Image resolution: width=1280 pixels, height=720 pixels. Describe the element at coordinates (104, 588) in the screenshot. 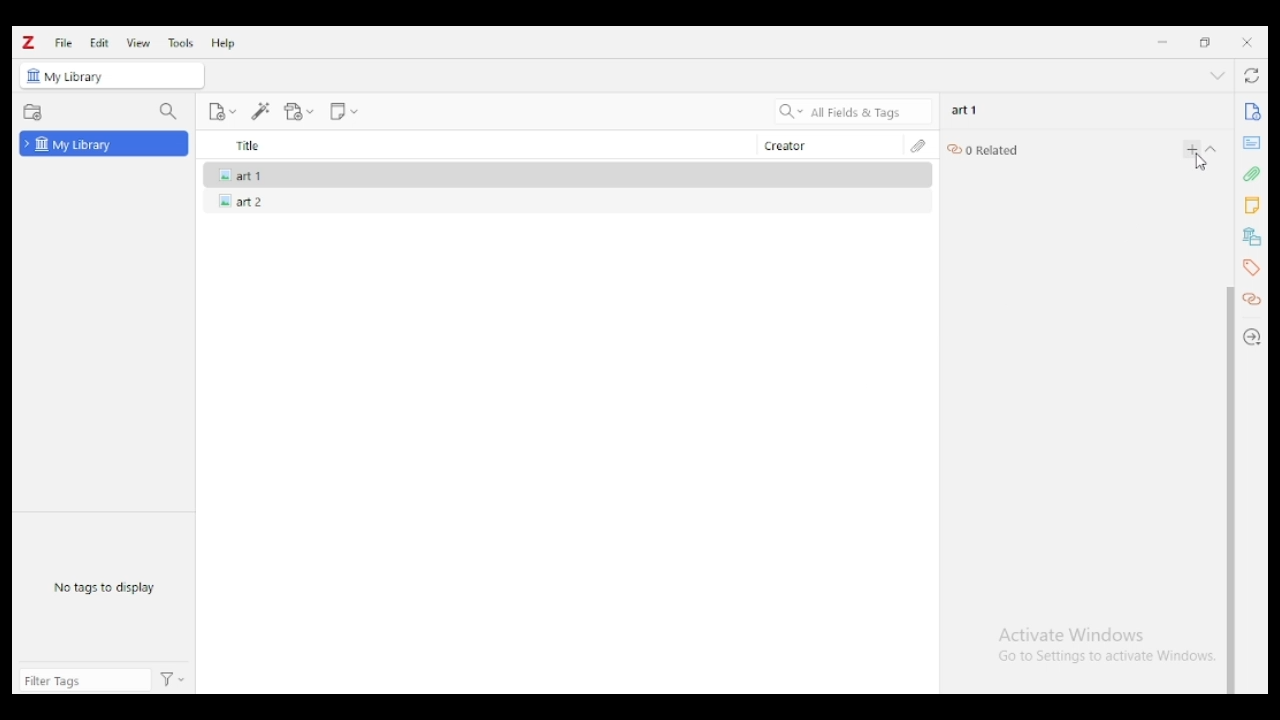

I see `no tags to display` at that location.